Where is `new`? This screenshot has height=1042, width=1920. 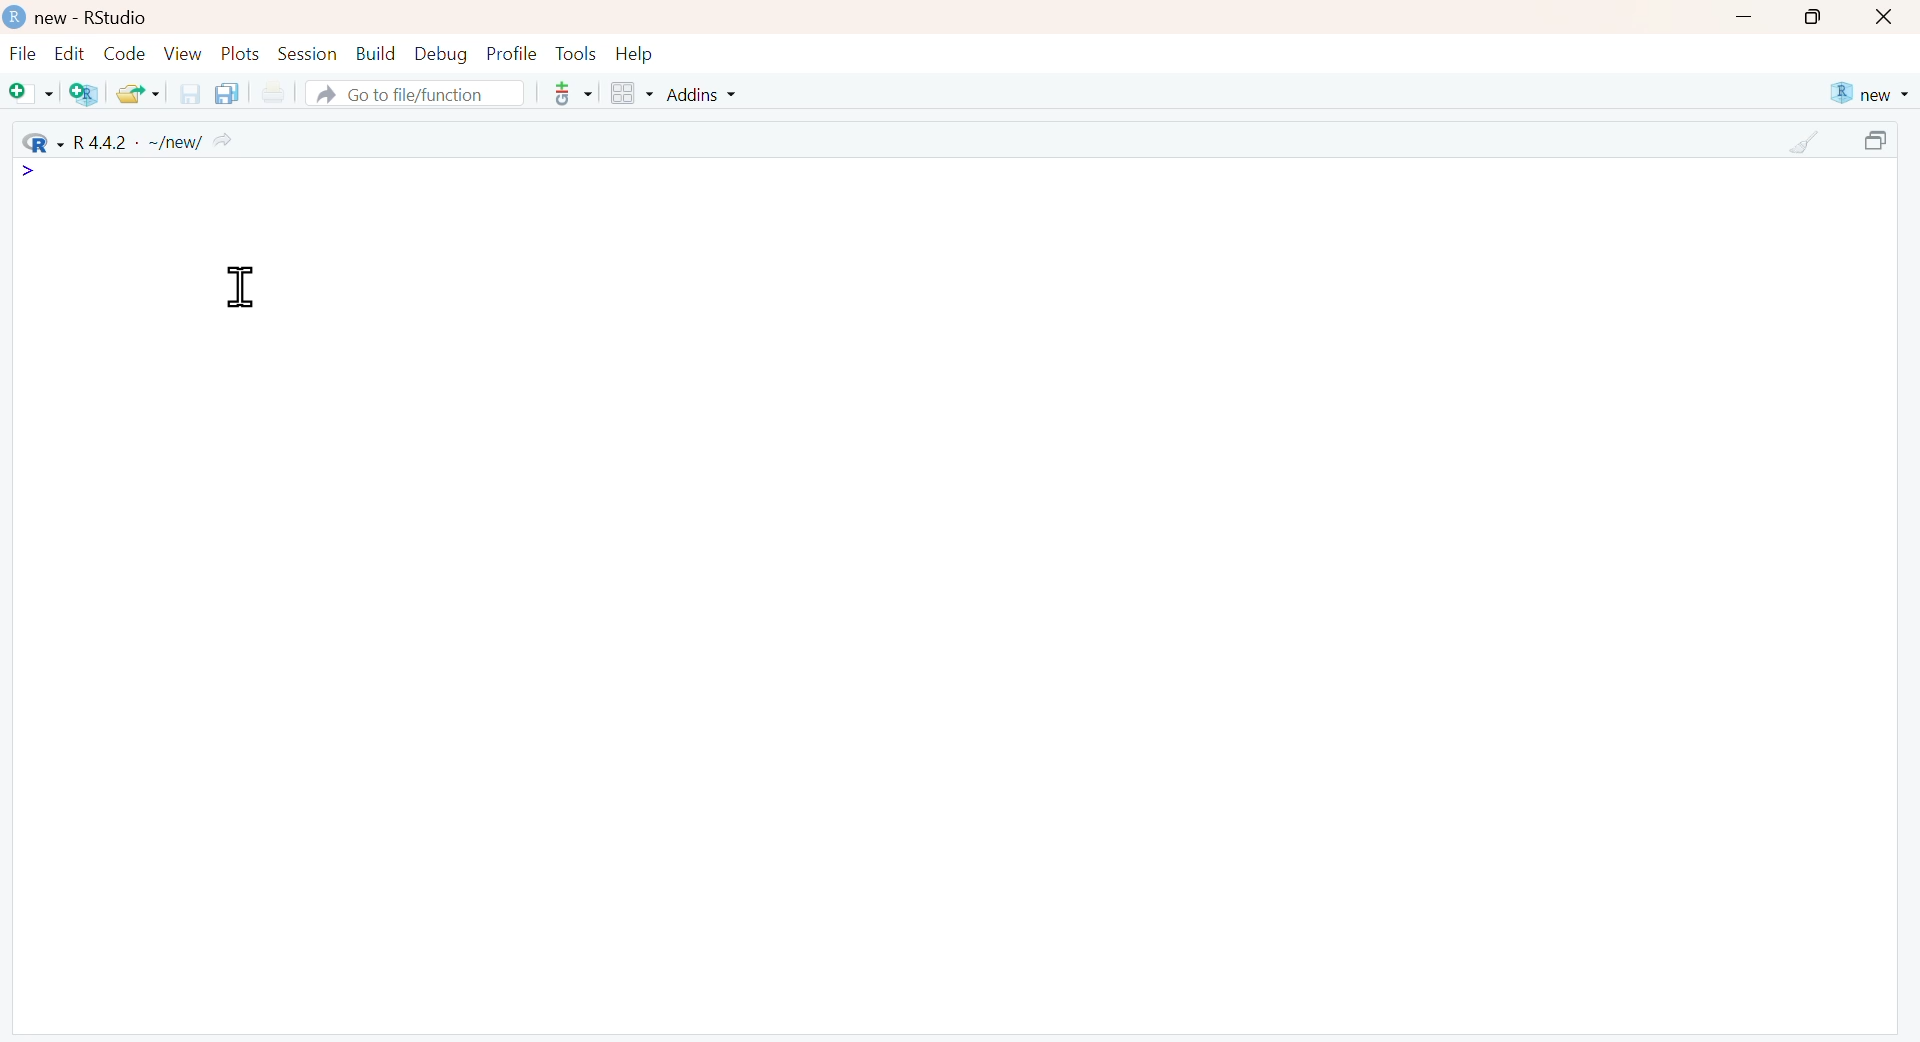 new is located at coordinates (1867, 93).